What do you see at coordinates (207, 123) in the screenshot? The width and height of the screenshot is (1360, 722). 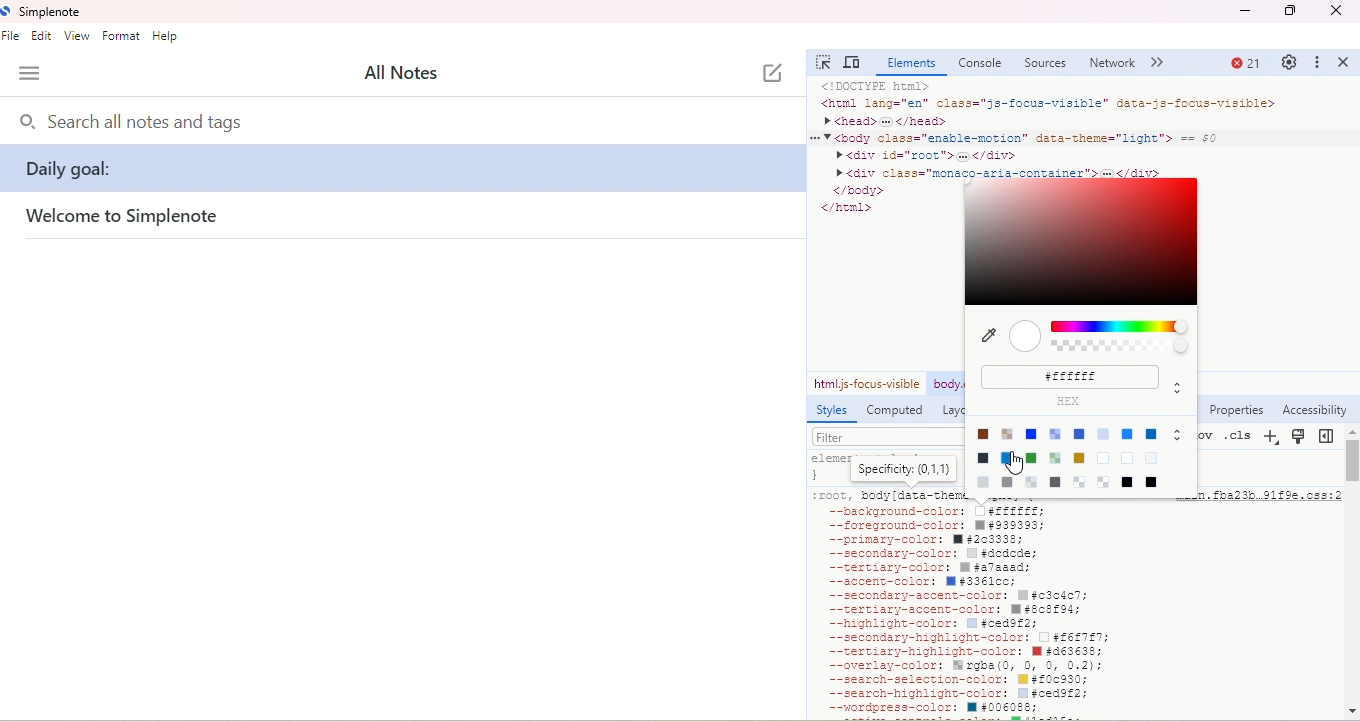 I see `search bar` at bounding box center [207, 123].